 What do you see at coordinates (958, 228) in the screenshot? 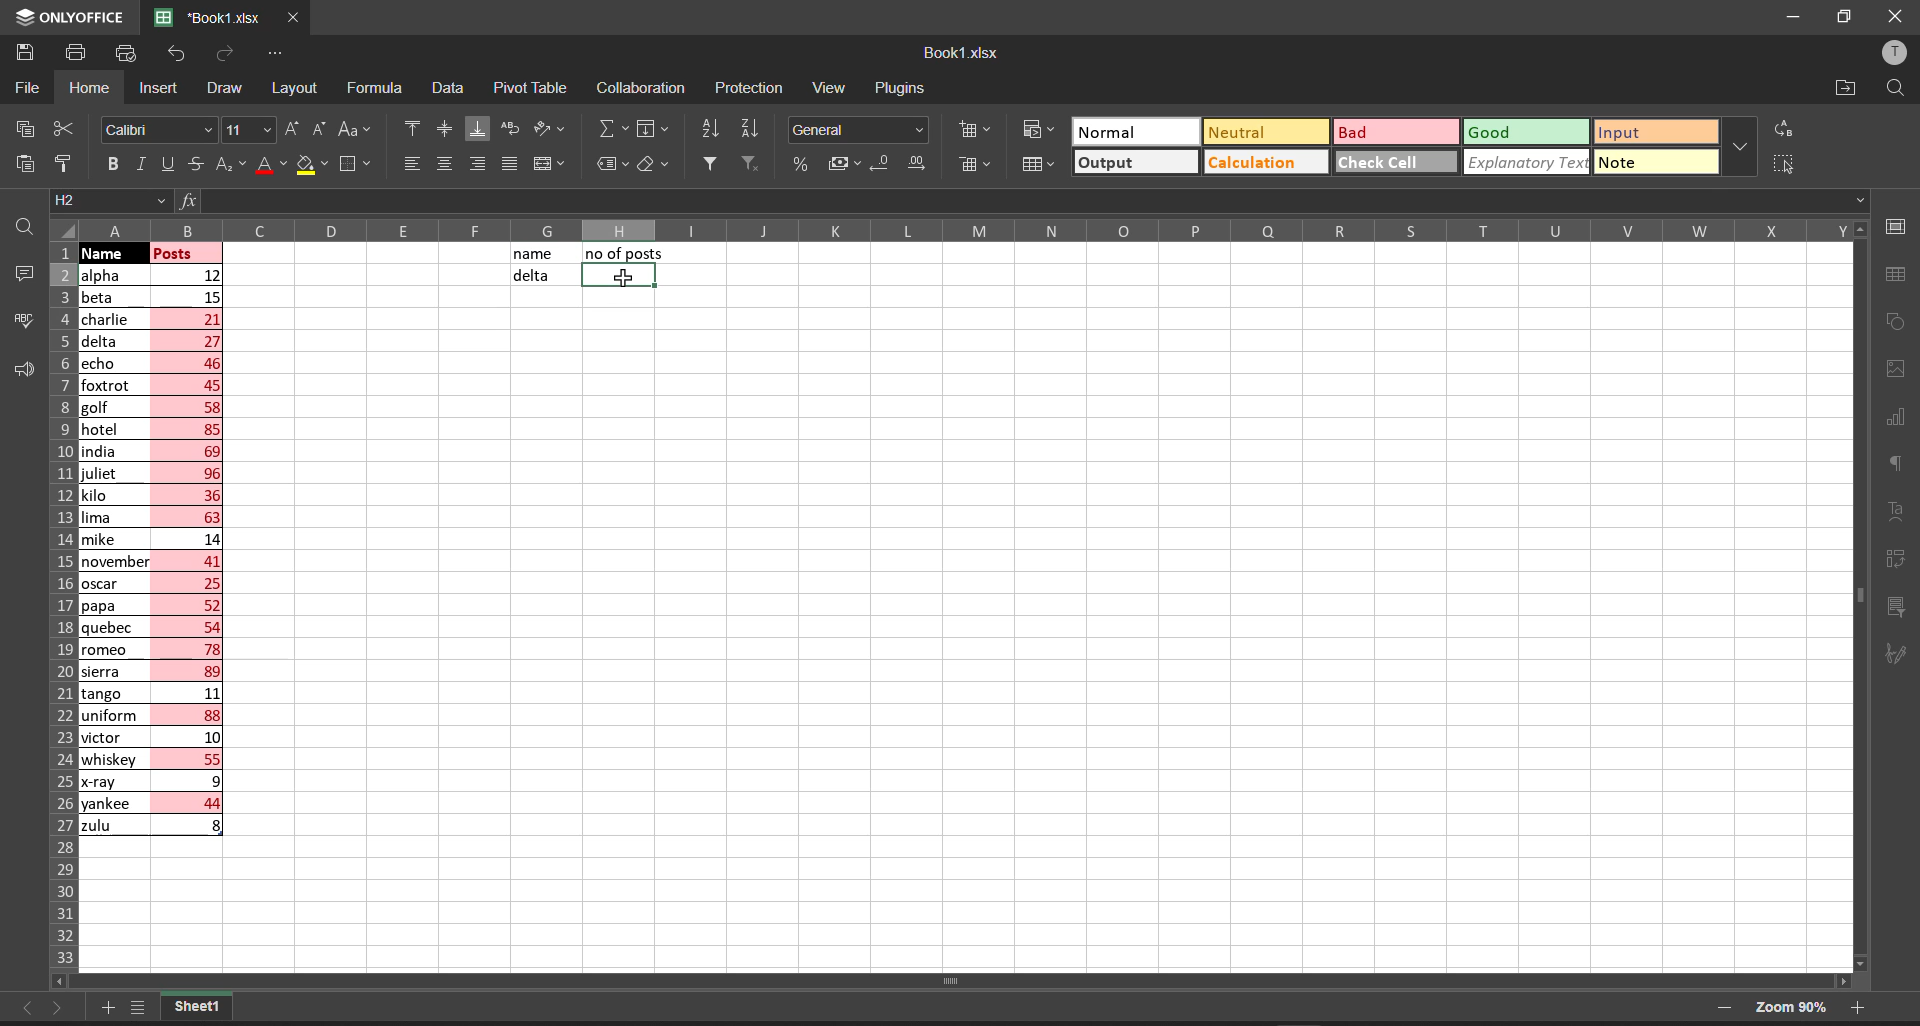
I see `column names` at bounding box center [958, 228].